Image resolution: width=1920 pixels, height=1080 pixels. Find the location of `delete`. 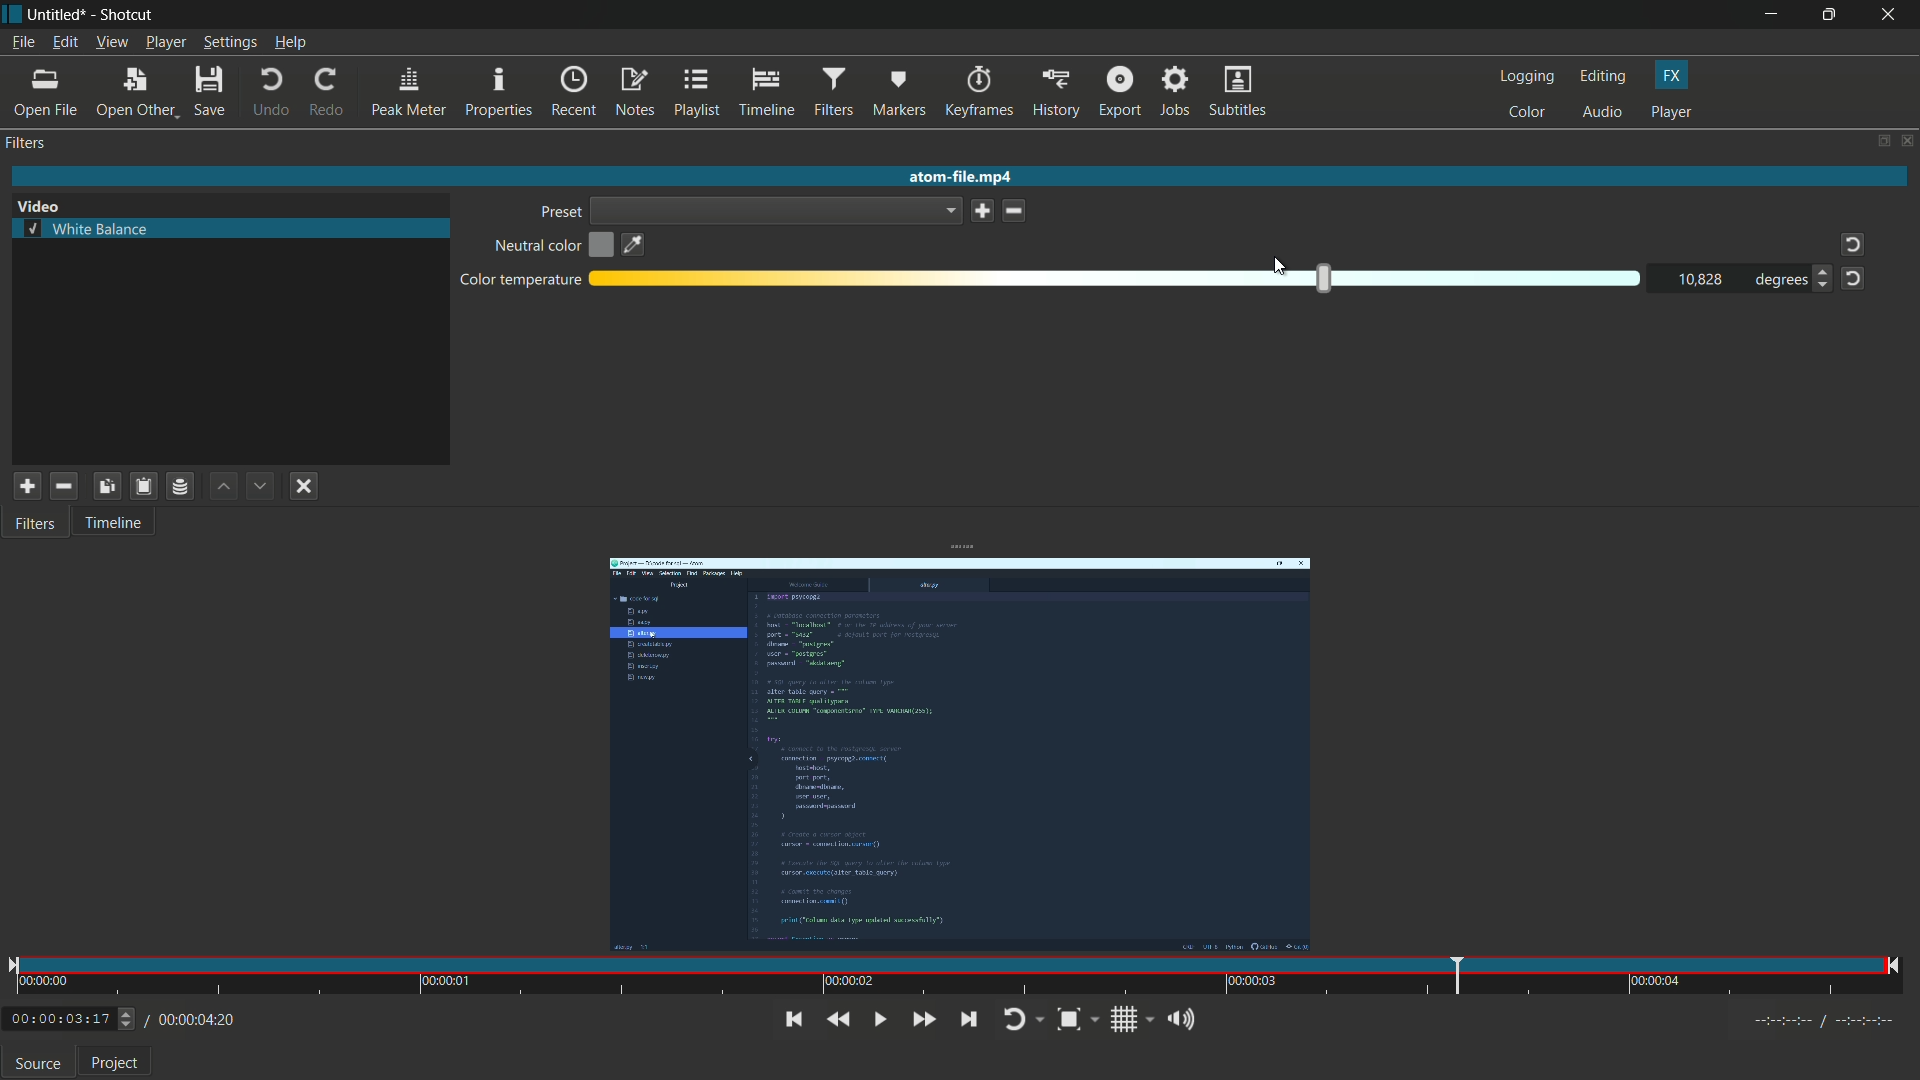

delete is located at coordinates (1016, 211).